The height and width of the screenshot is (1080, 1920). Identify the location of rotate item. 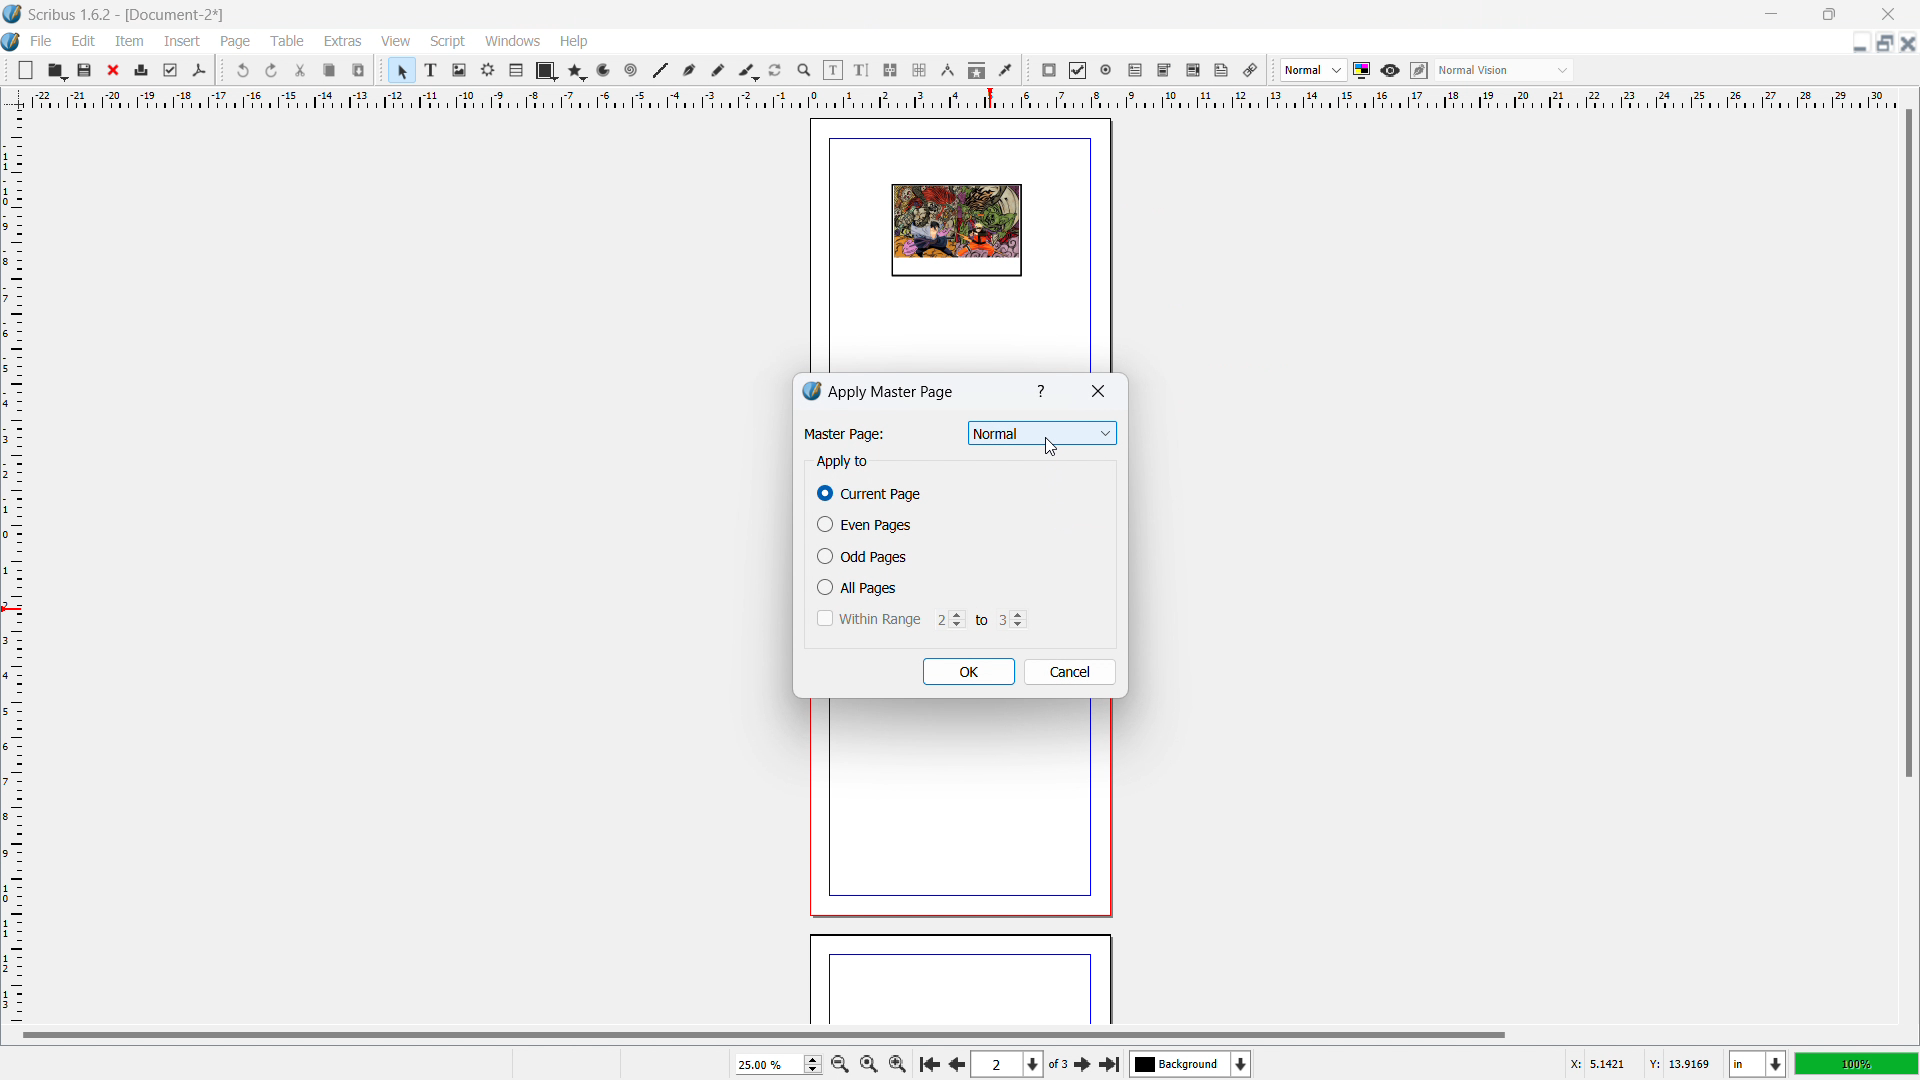
(776, 71).